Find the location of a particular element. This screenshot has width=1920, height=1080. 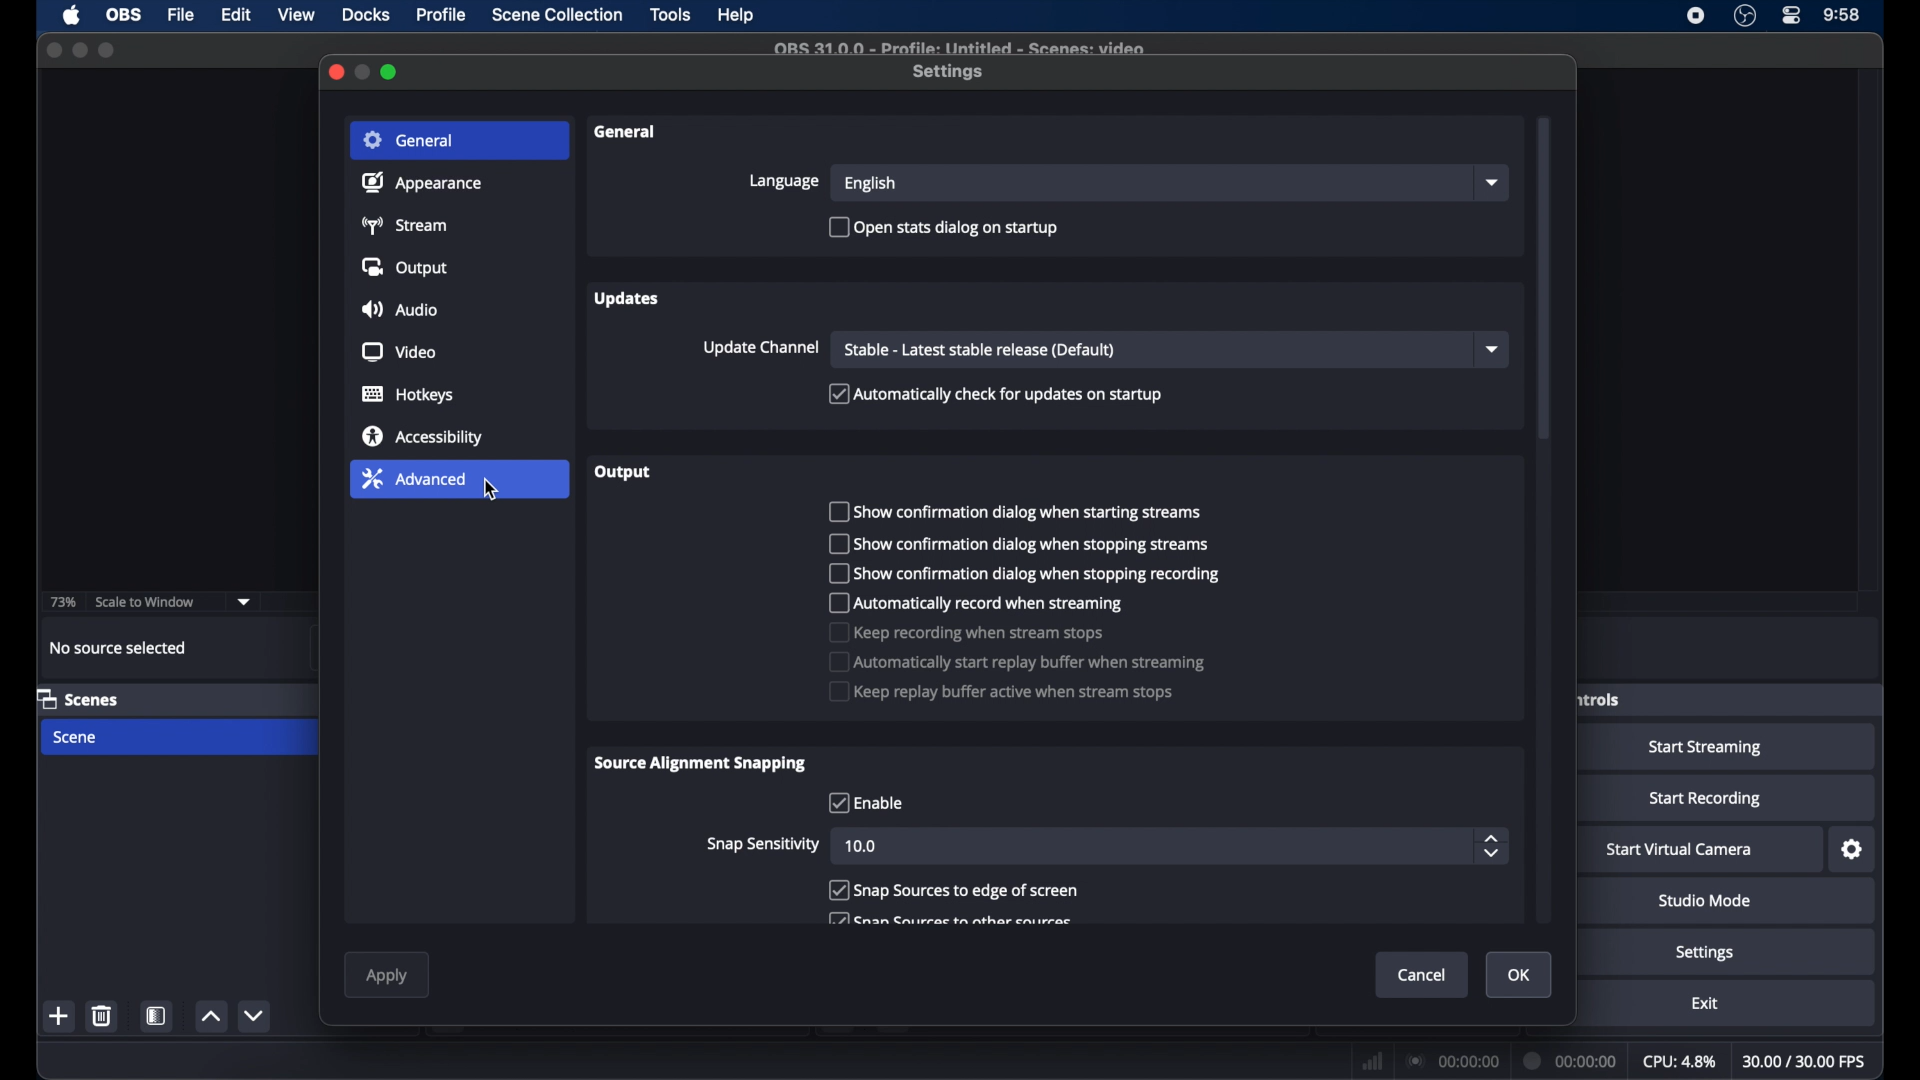

general is located at coordinates (629, 133).